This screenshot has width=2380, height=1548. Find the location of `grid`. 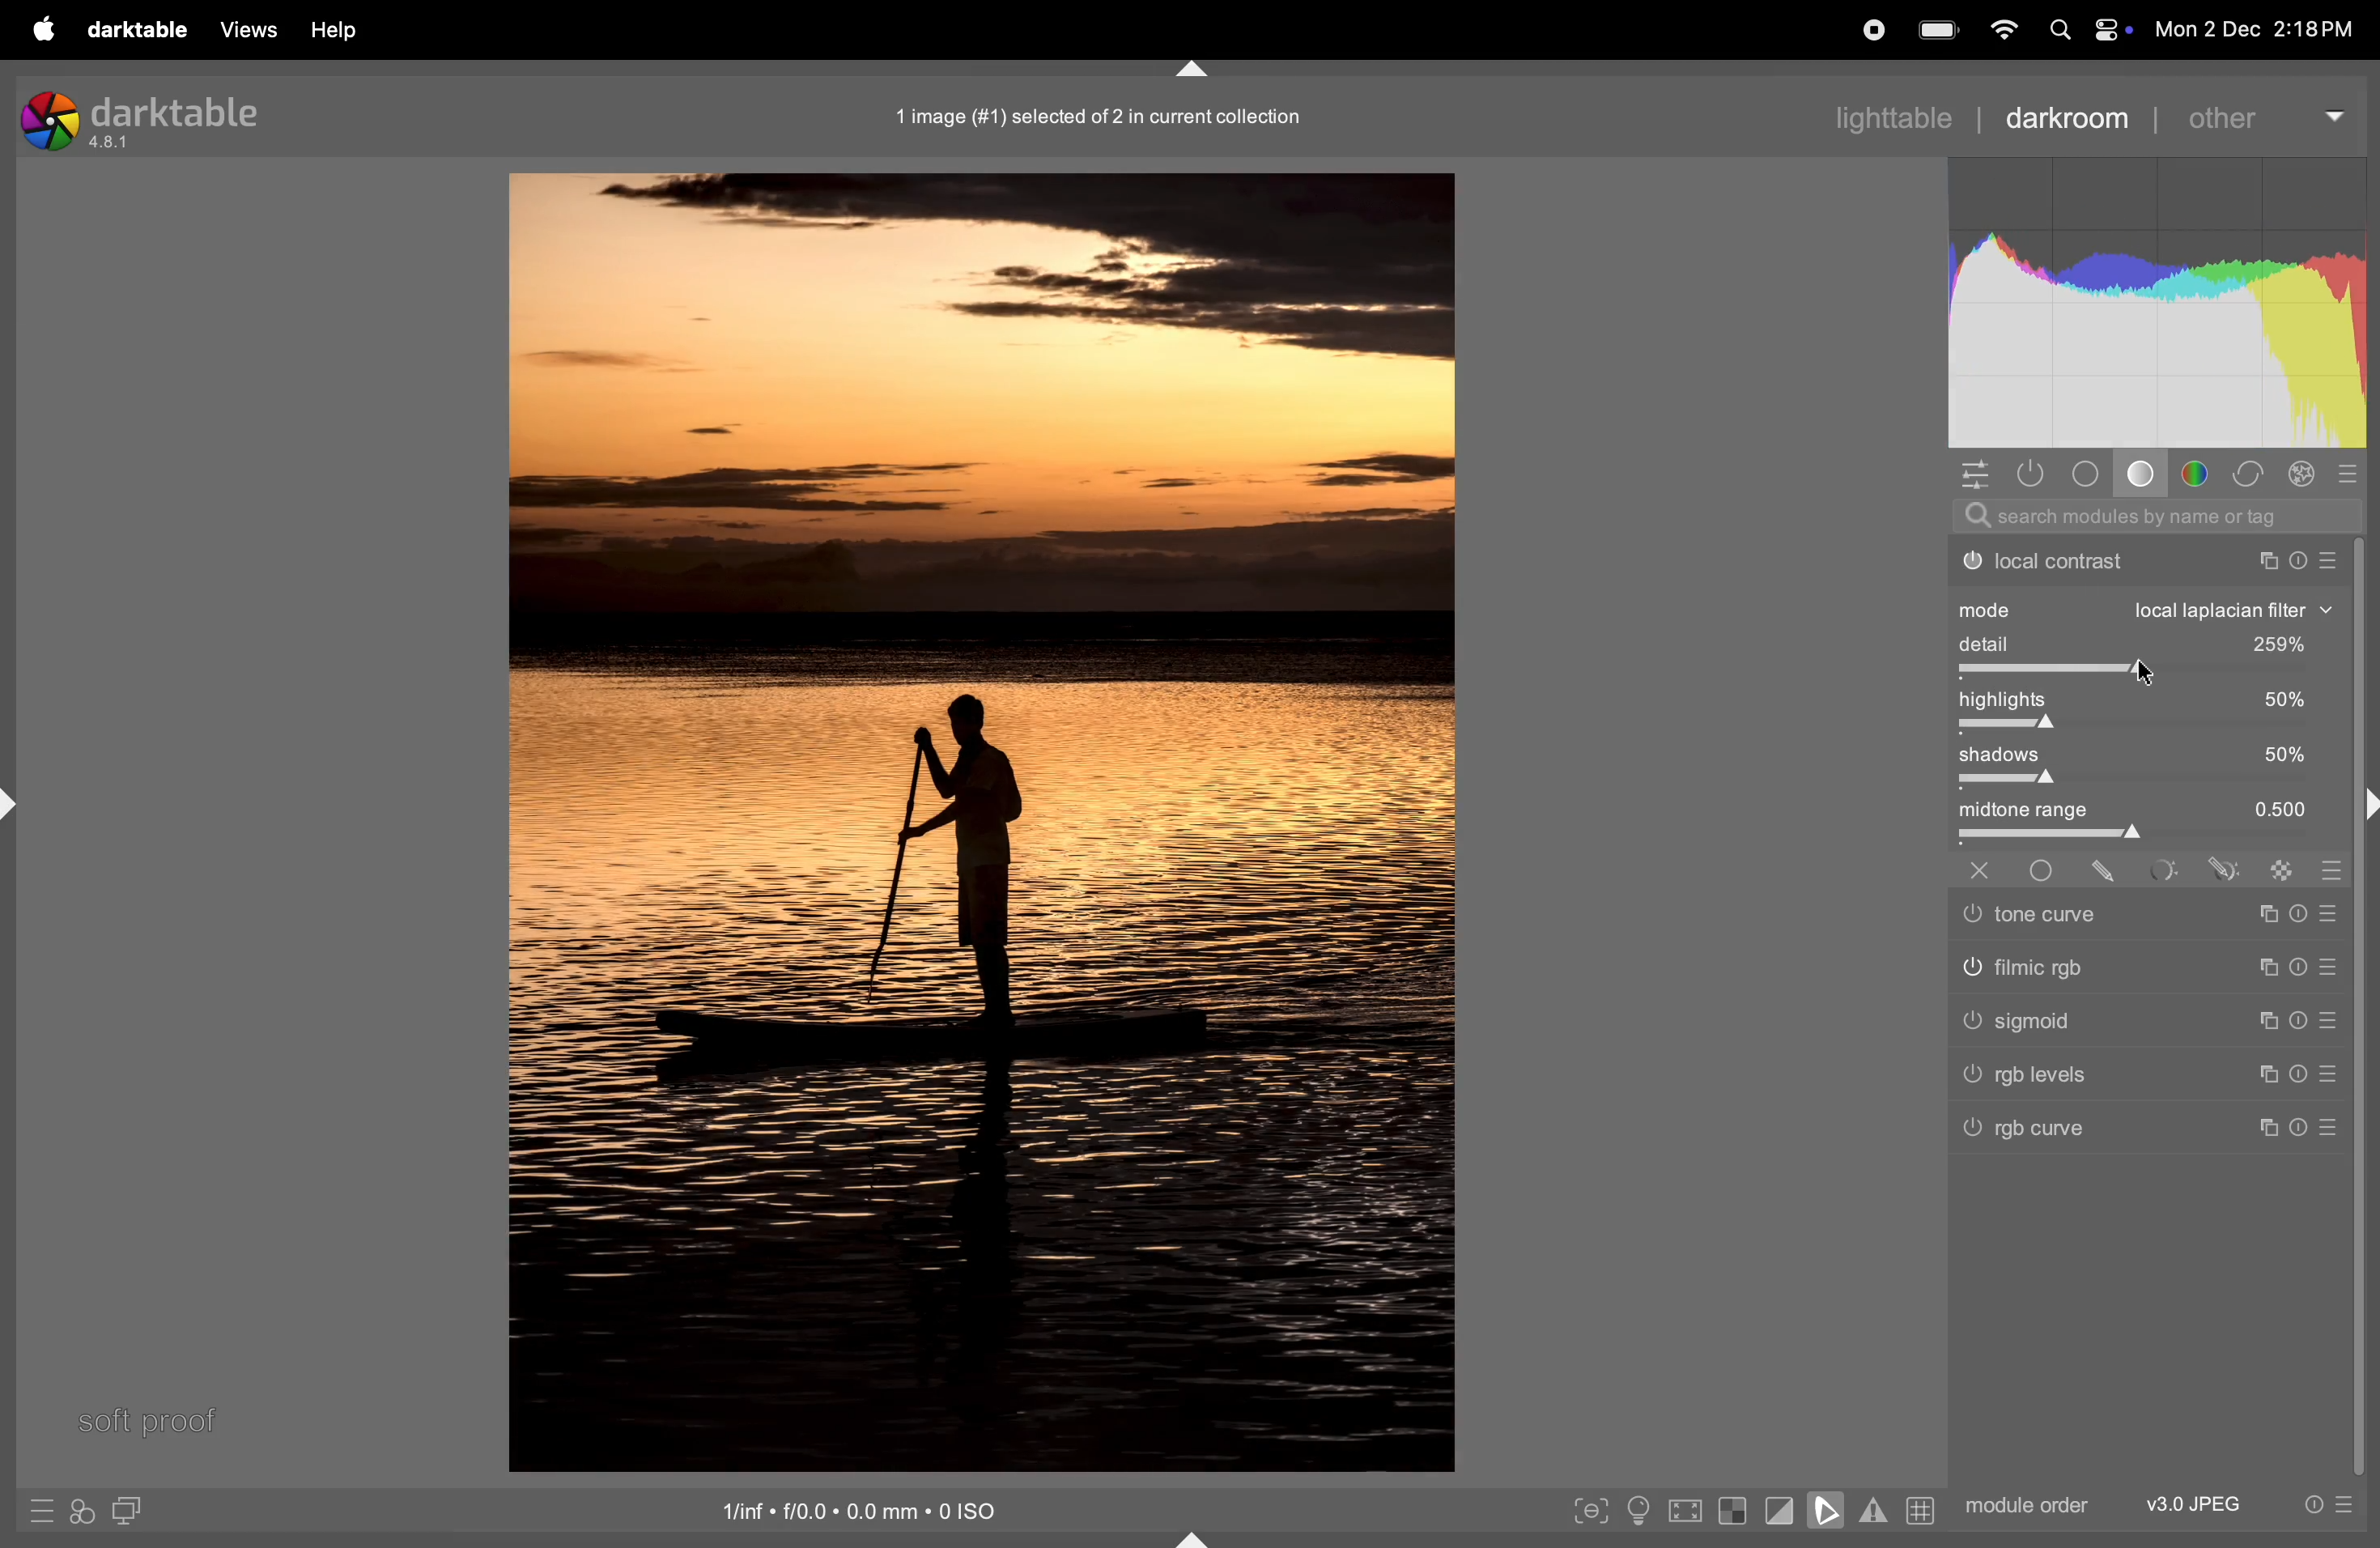

grid is located at coordinates (1919, 1508).